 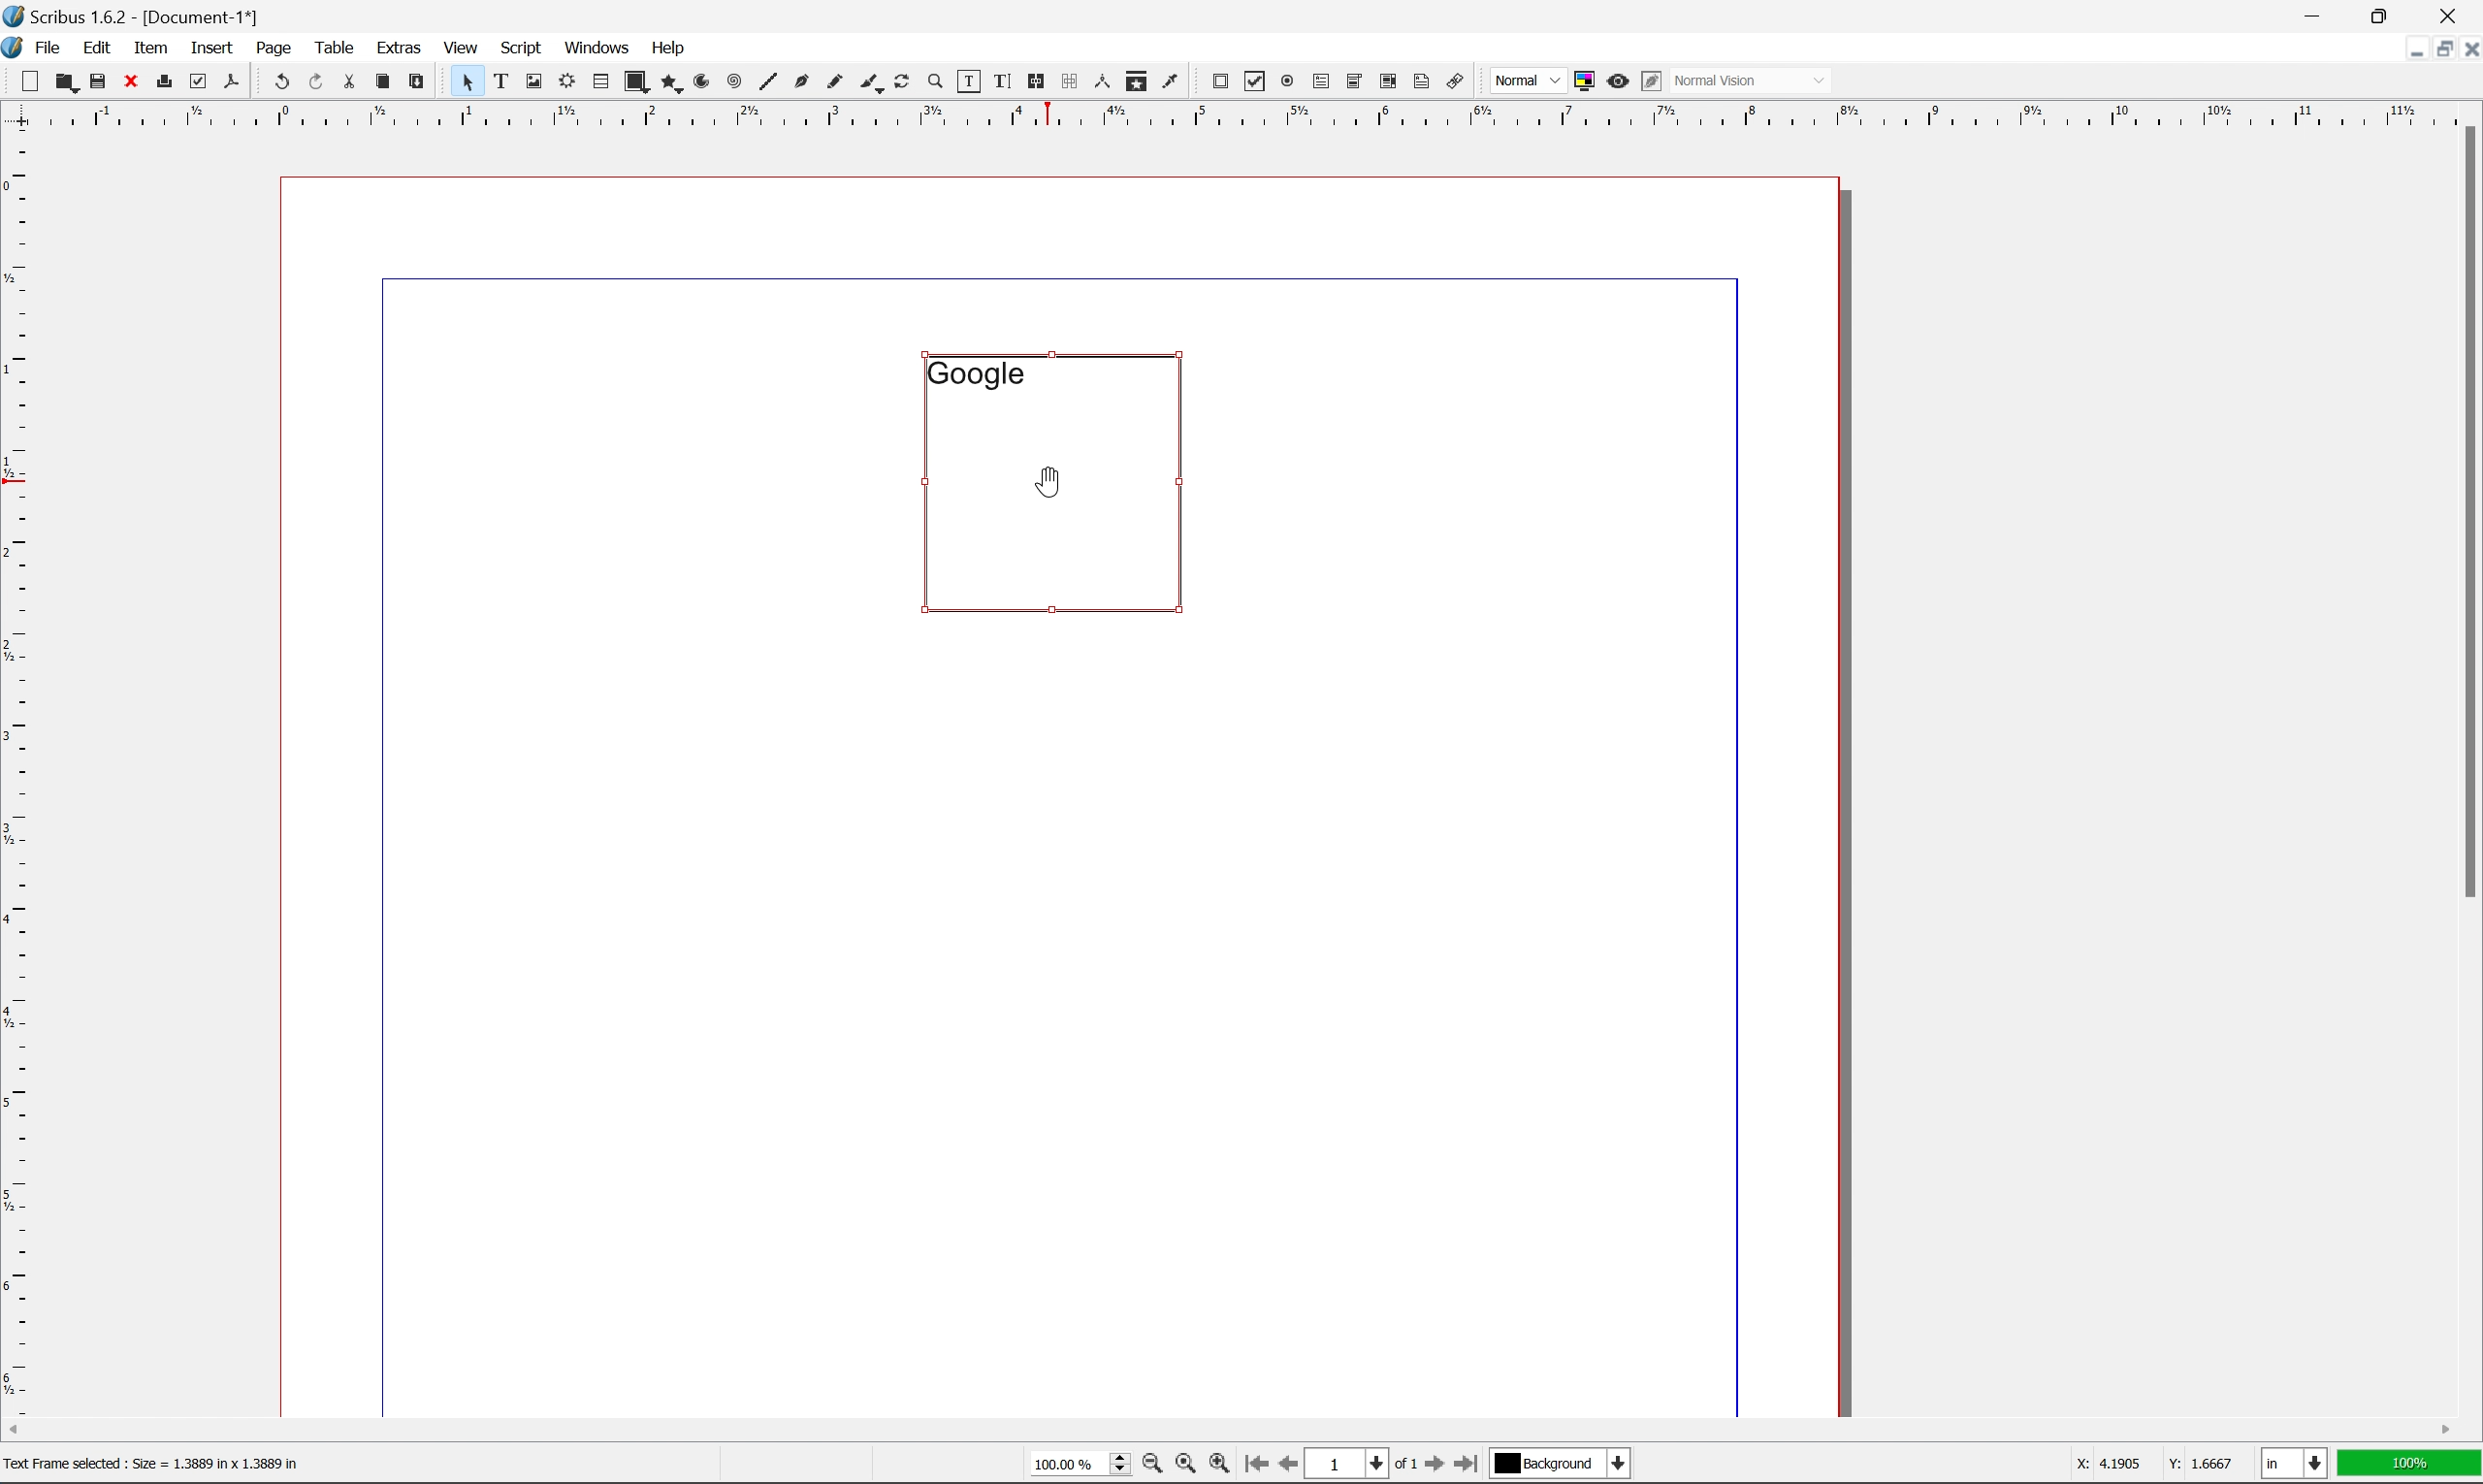 What do you see at coordinates (521, 48) in the screenshot?
I see `script` at bounding box center [521, 48].